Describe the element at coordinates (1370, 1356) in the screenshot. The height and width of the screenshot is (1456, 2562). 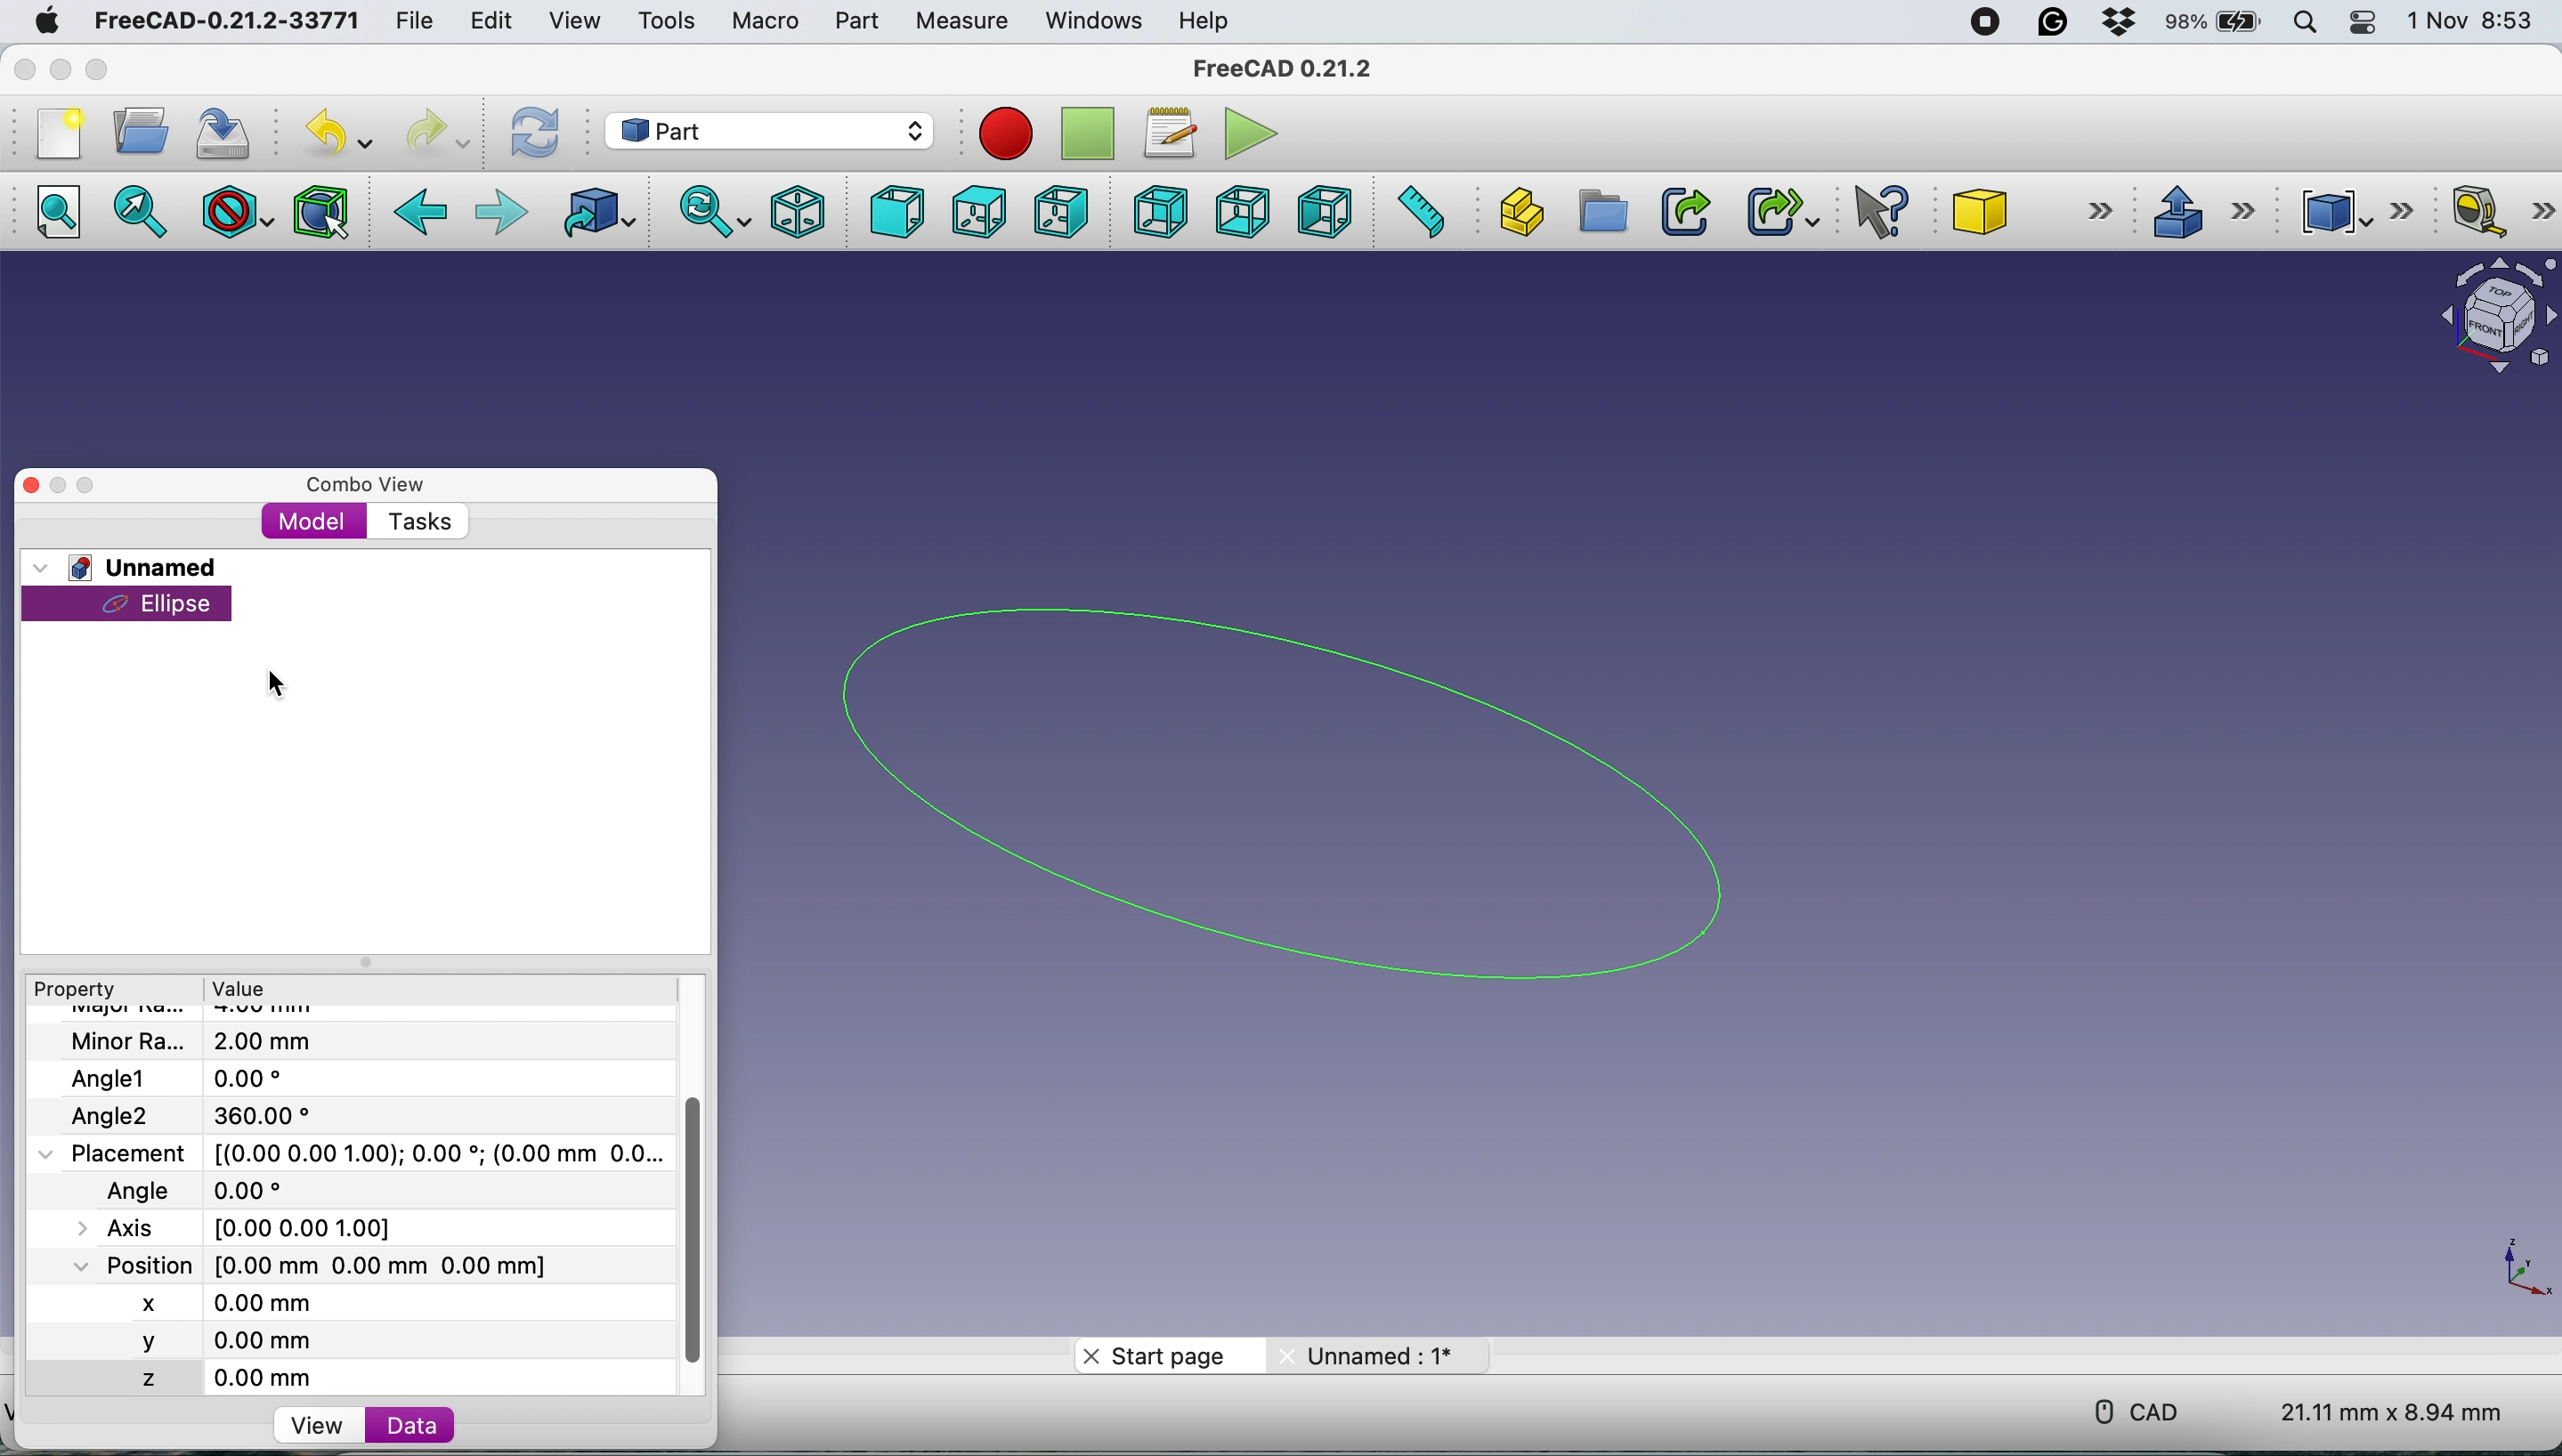
I see `unnamed` at that location.